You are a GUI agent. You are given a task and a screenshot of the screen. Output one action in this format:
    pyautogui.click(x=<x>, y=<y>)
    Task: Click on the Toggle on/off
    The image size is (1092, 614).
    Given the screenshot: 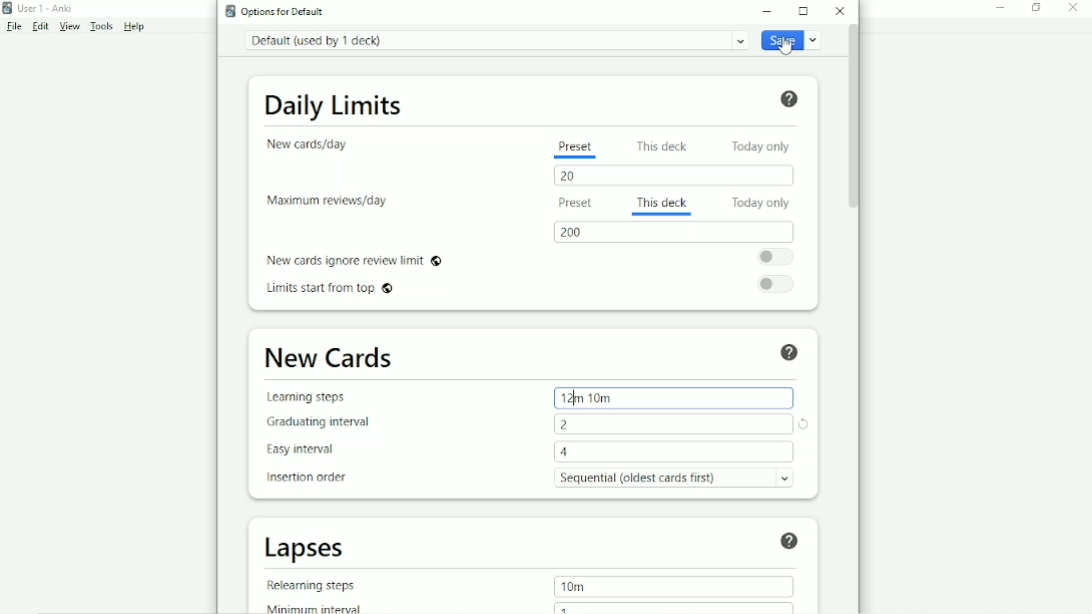 What is the action you would take?
    pyautogui.click(x=778, y=285)
    